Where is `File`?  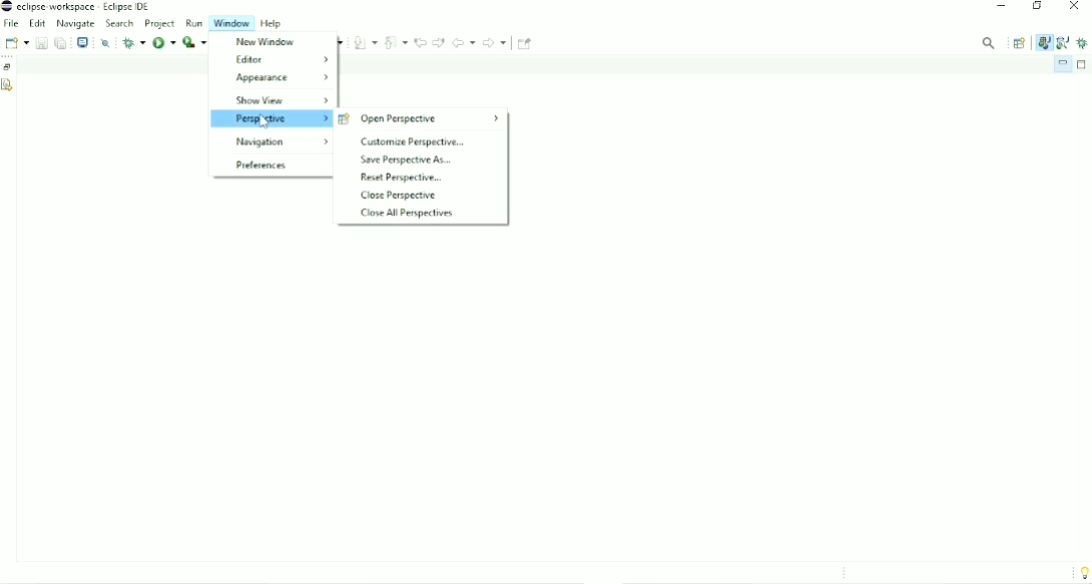
File is located at coordinates (11, 24).